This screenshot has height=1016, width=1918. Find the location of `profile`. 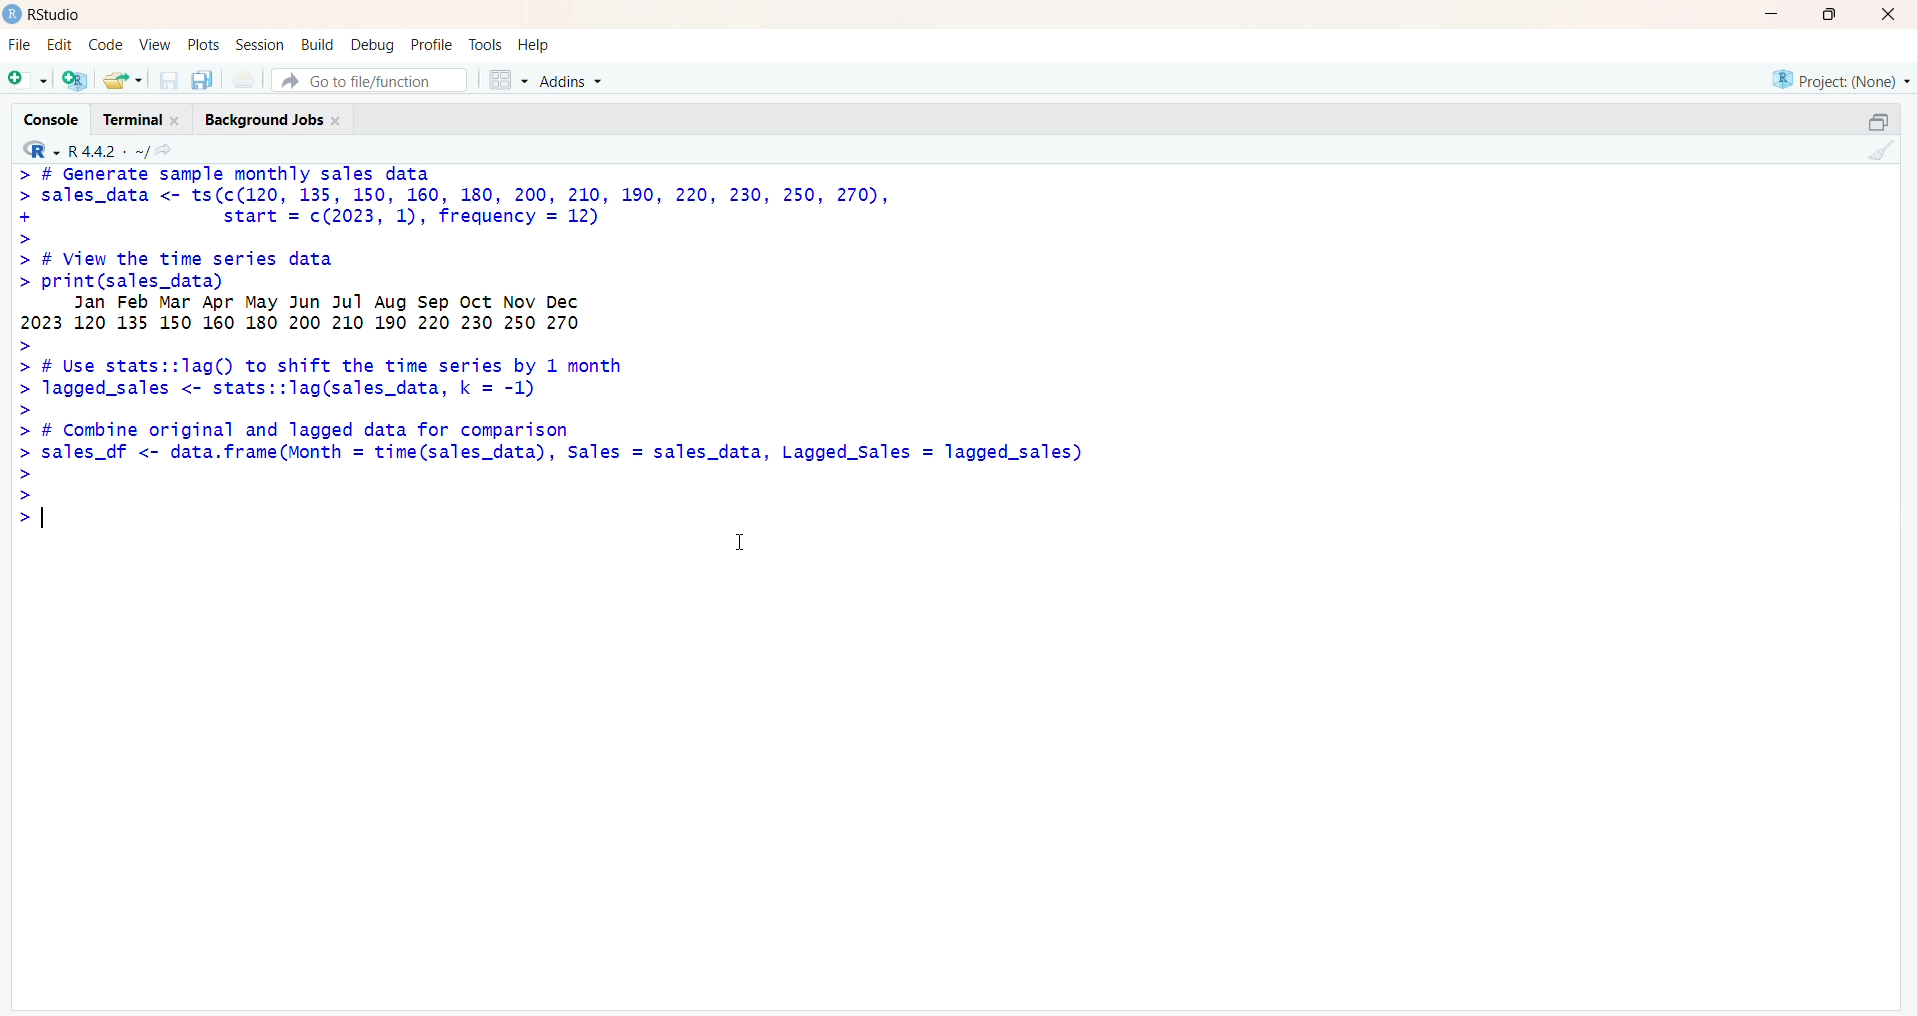

profile is located at coordinates (432, 44).